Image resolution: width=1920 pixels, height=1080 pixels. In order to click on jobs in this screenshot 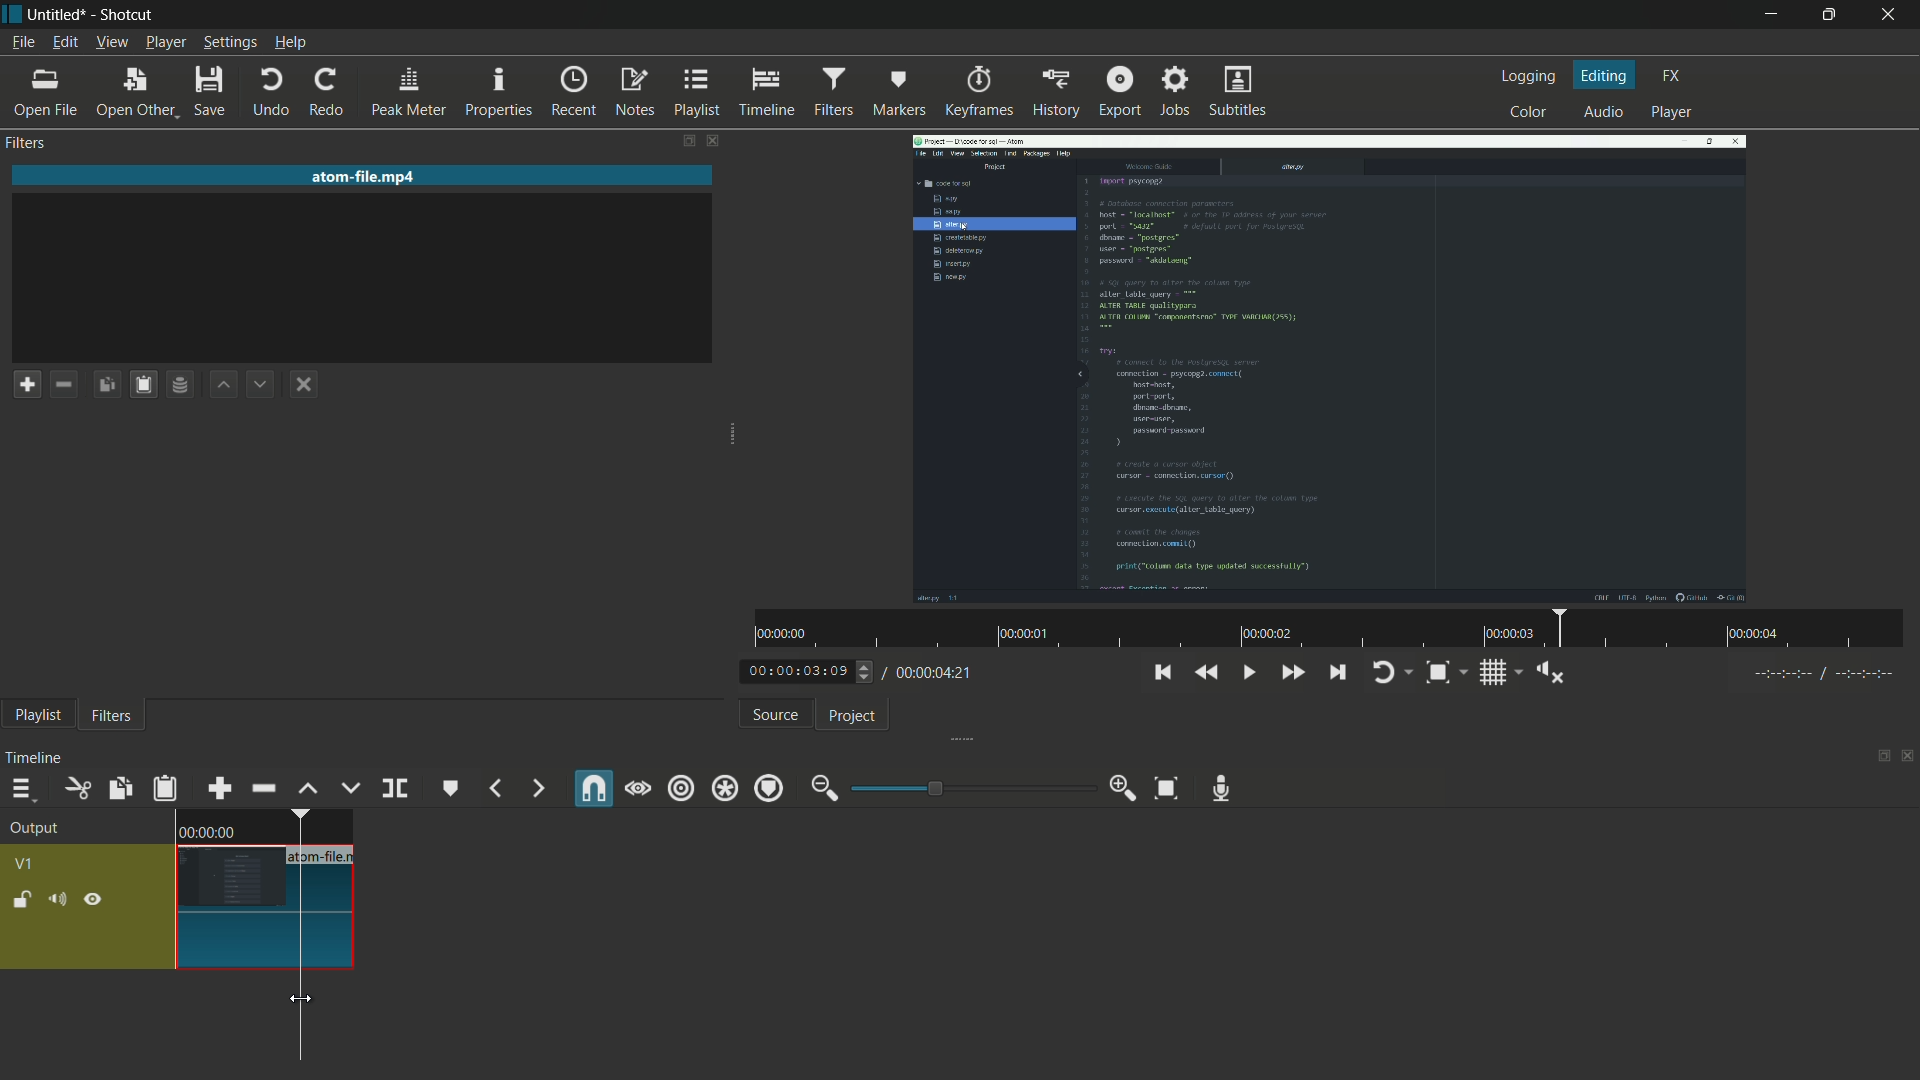, I will do `click(1177, 92)`.